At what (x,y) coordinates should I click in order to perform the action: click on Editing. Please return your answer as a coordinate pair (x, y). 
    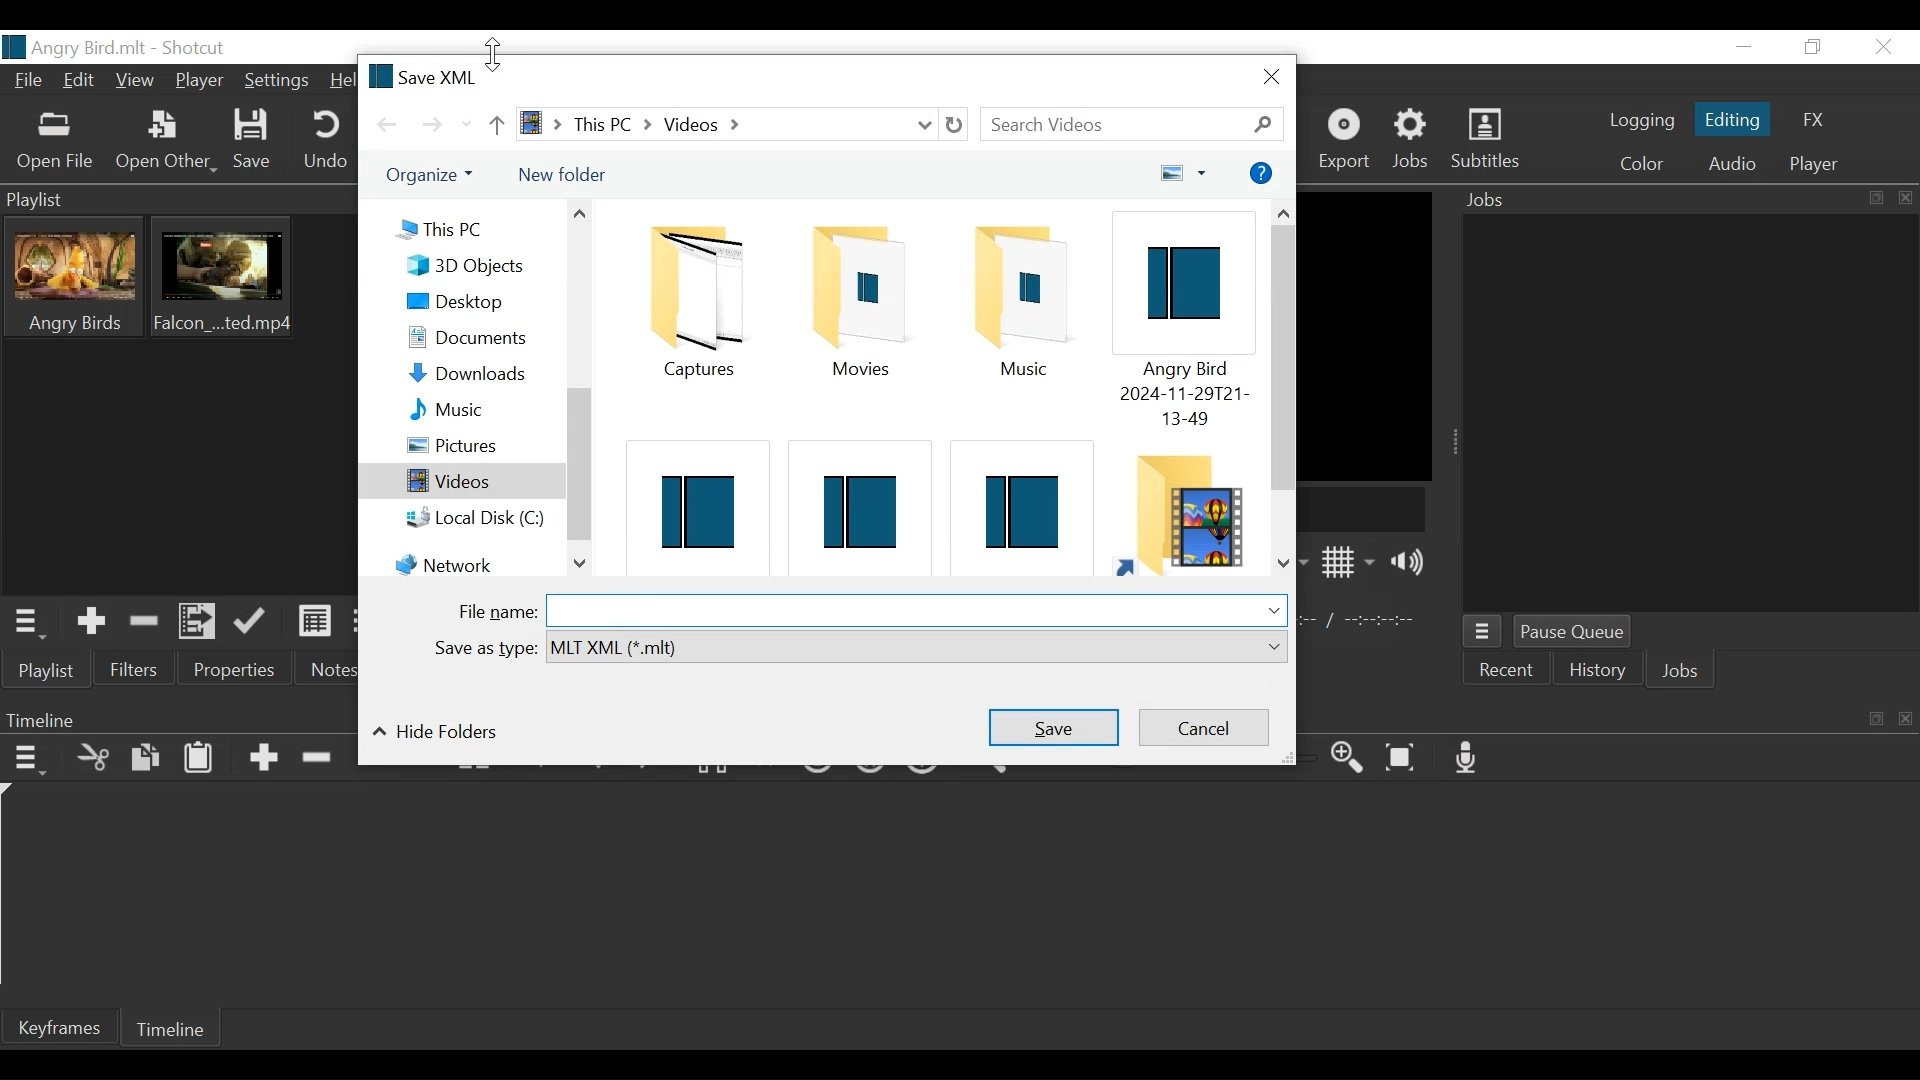
    Looking at the image, I should click on (1731, 123).